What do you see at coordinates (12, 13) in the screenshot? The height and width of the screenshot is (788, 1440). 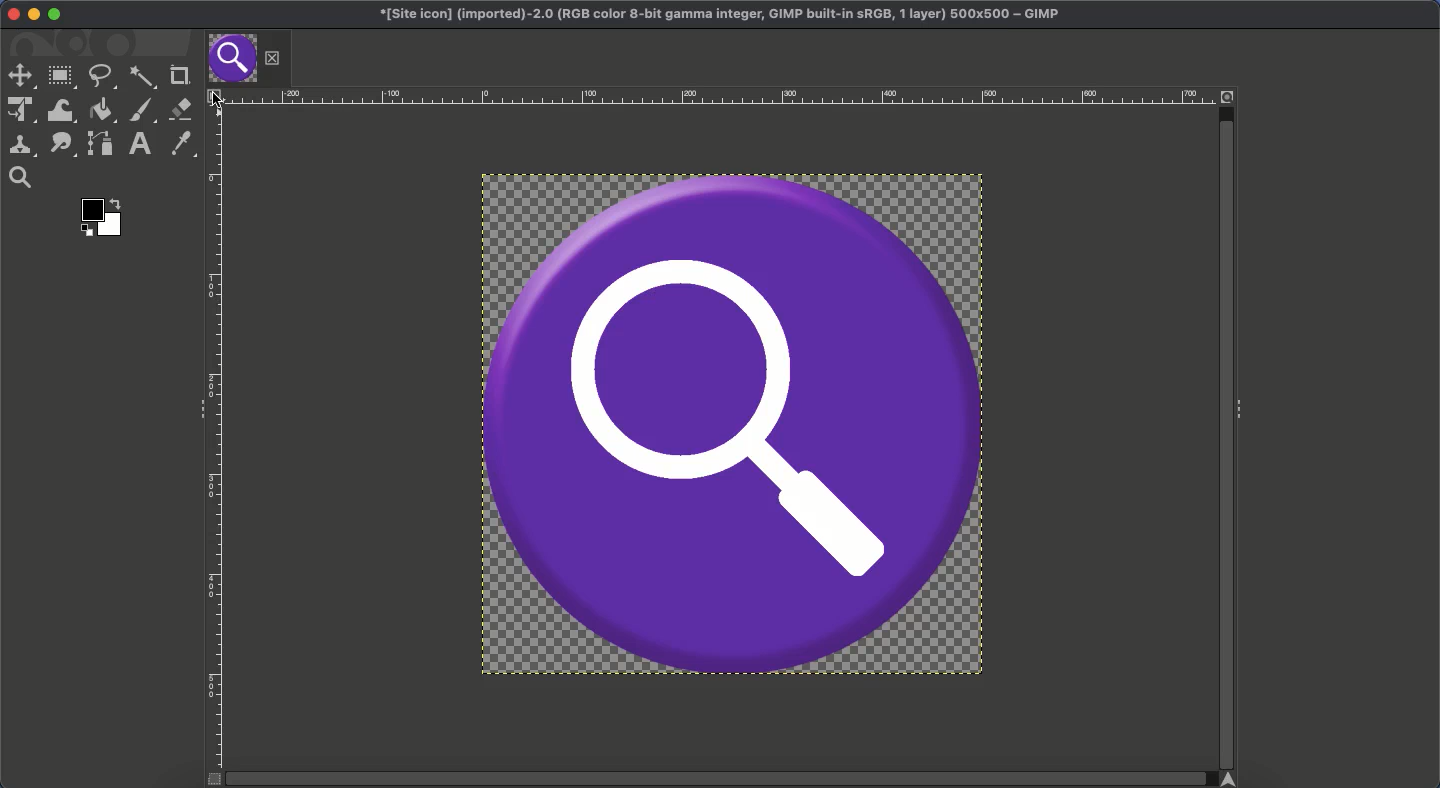 I see `Close` at bounding box center [12, 13].